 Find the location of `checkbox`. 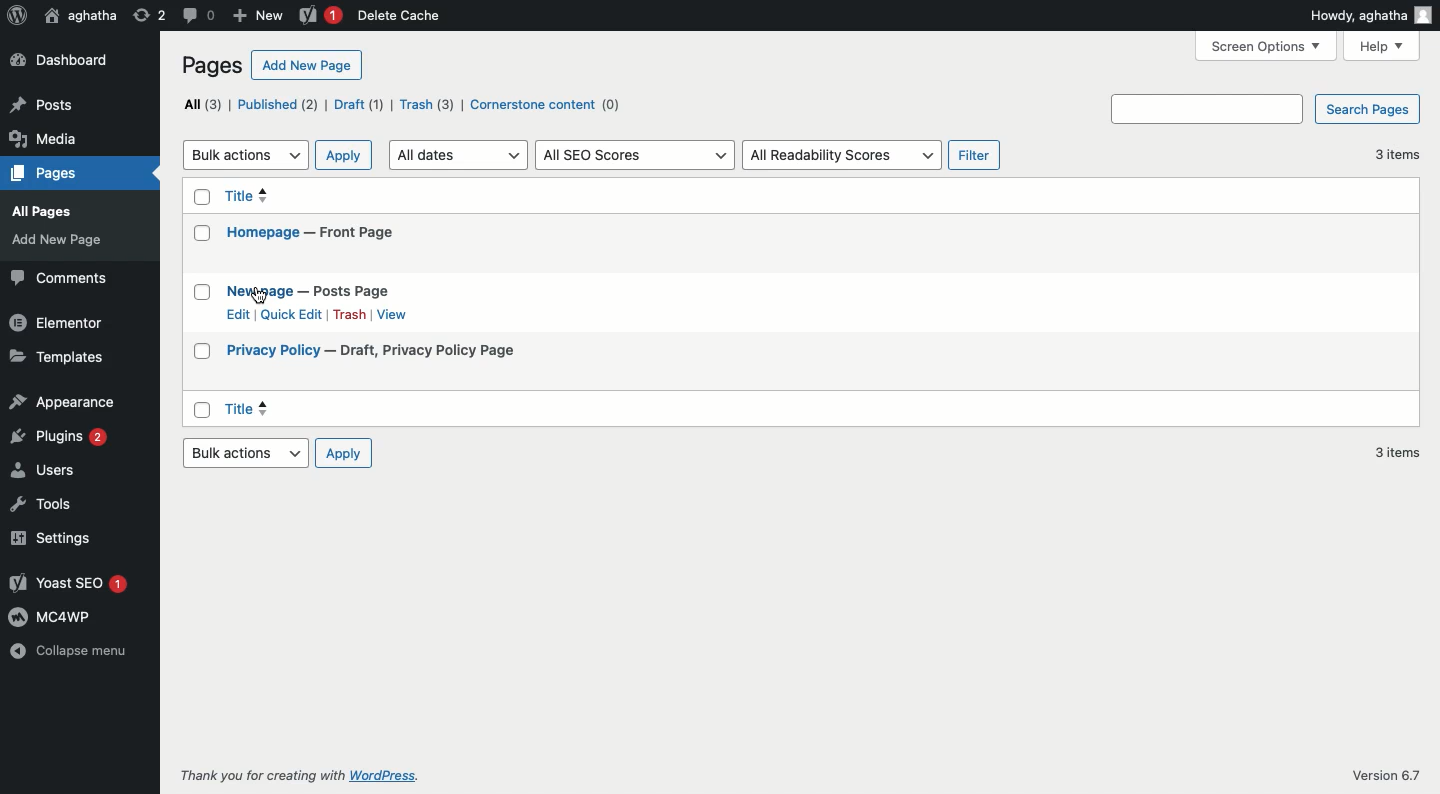

checkbox is located at coordinates (203, 348).